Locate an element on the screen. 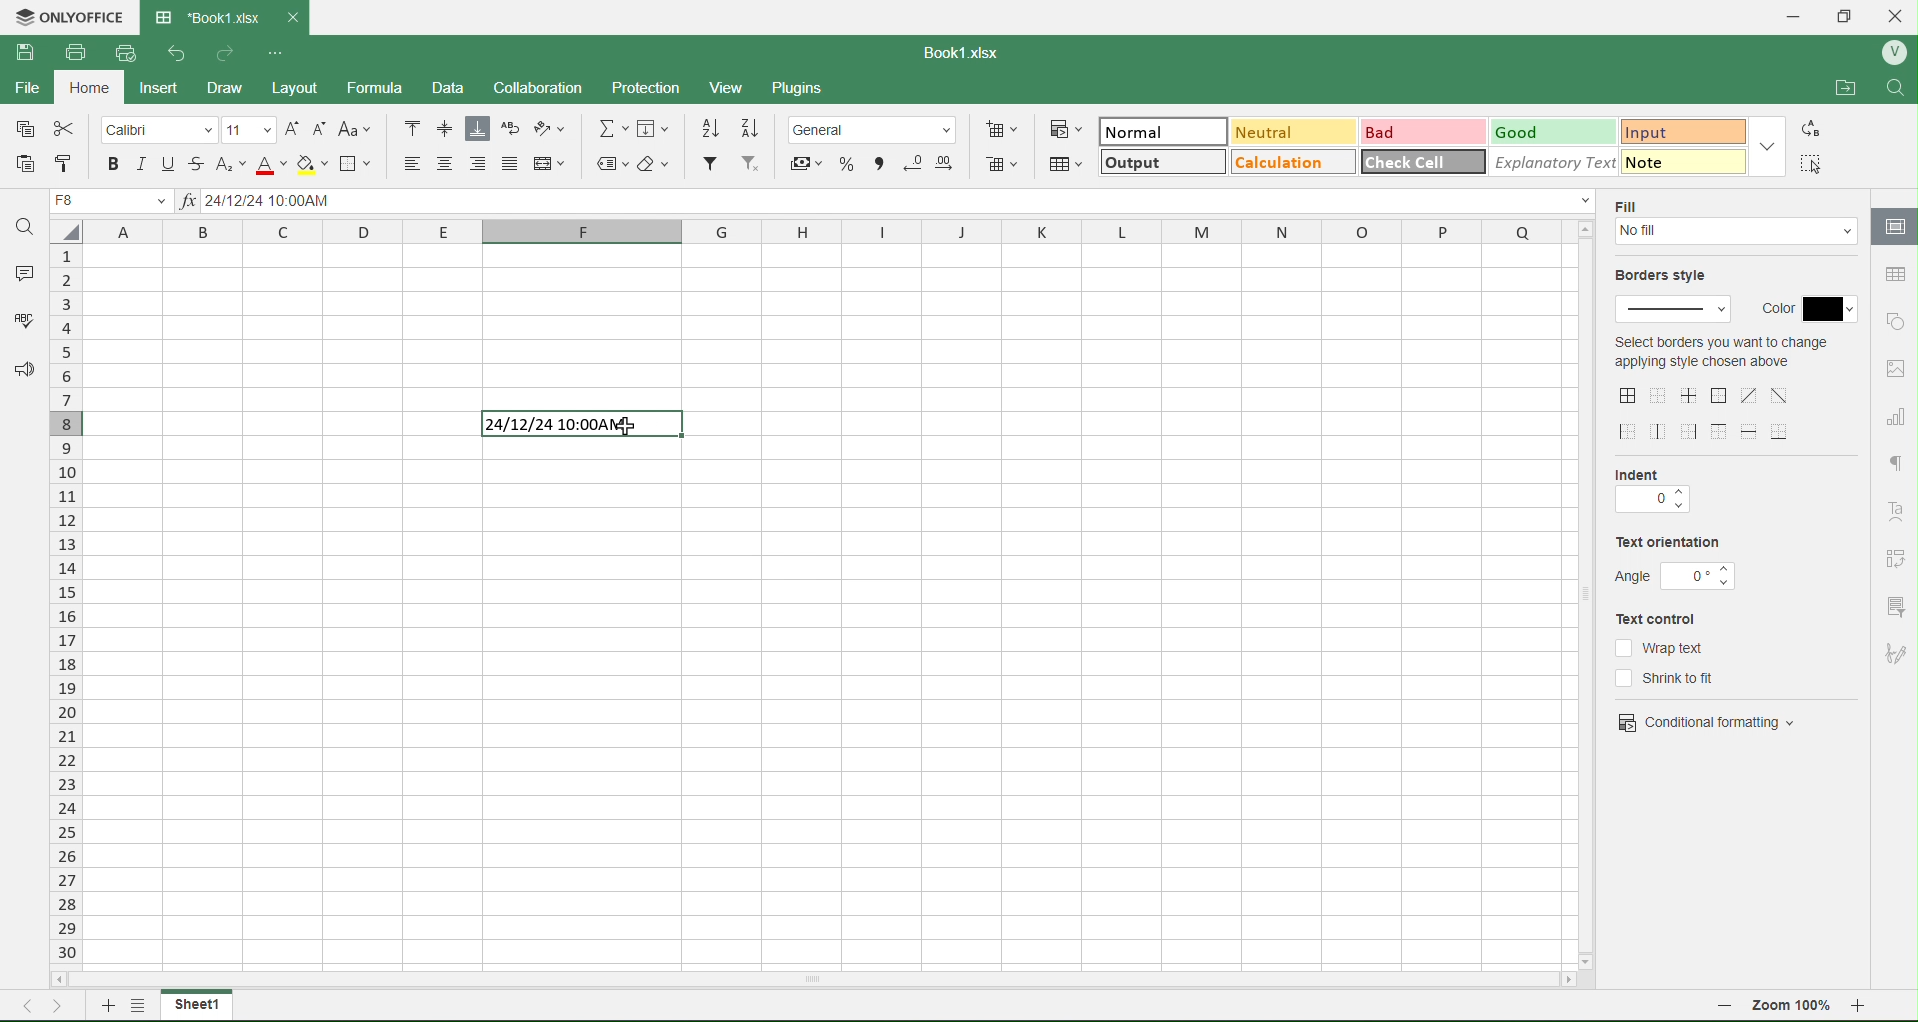  Select All is located at coordinates (1815, 163).